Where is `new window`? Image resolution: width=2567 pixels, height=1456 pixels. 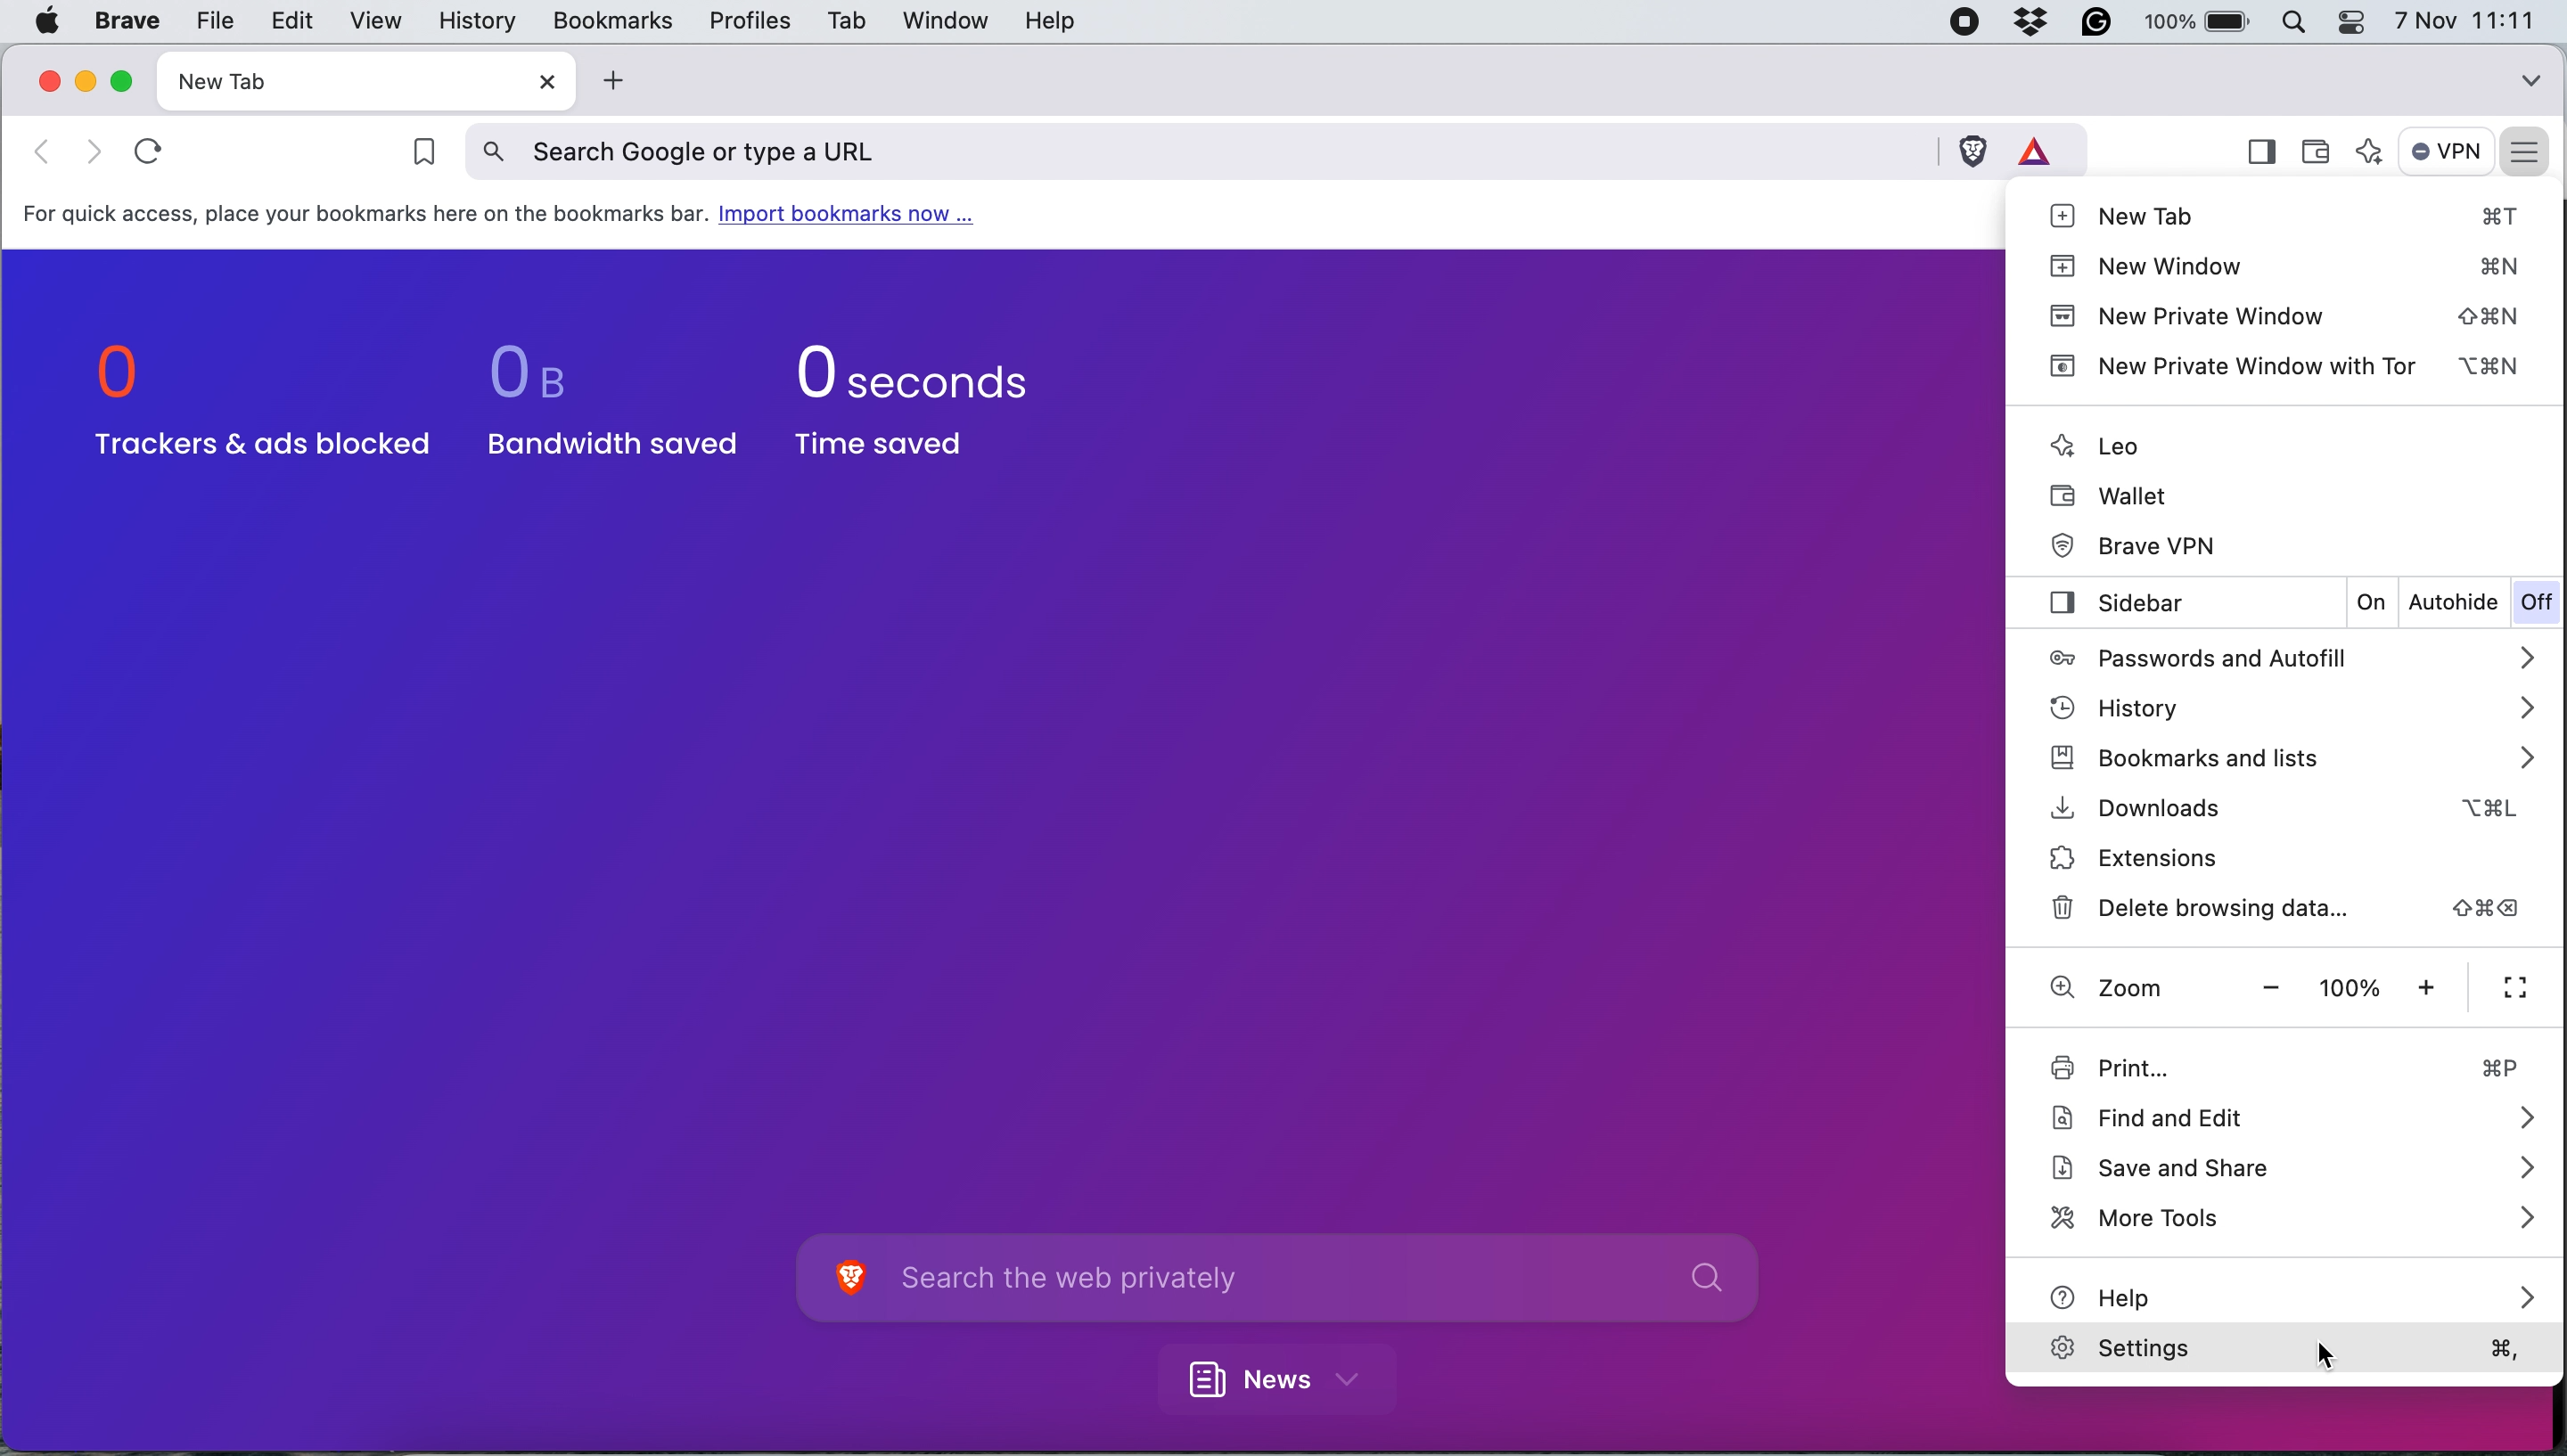
new window is located at coordinates (2286, 265).